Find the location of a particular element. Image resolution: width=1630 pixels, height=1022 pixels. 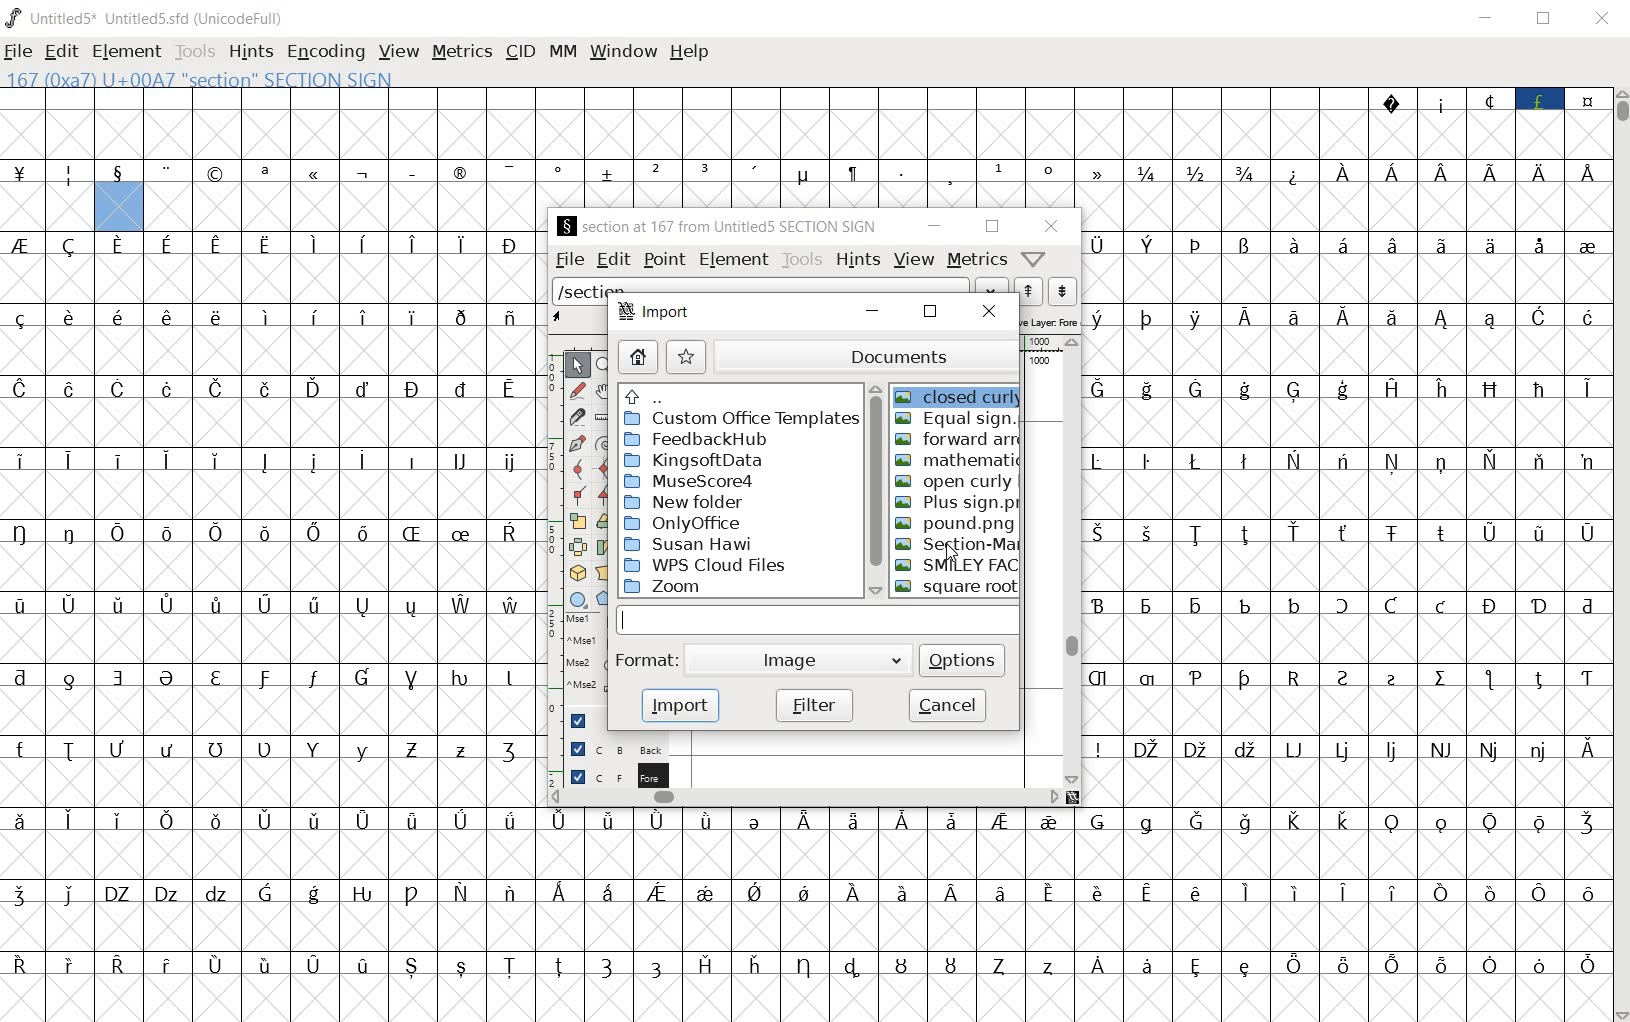

special letters is located at coordinates (1346, 459).